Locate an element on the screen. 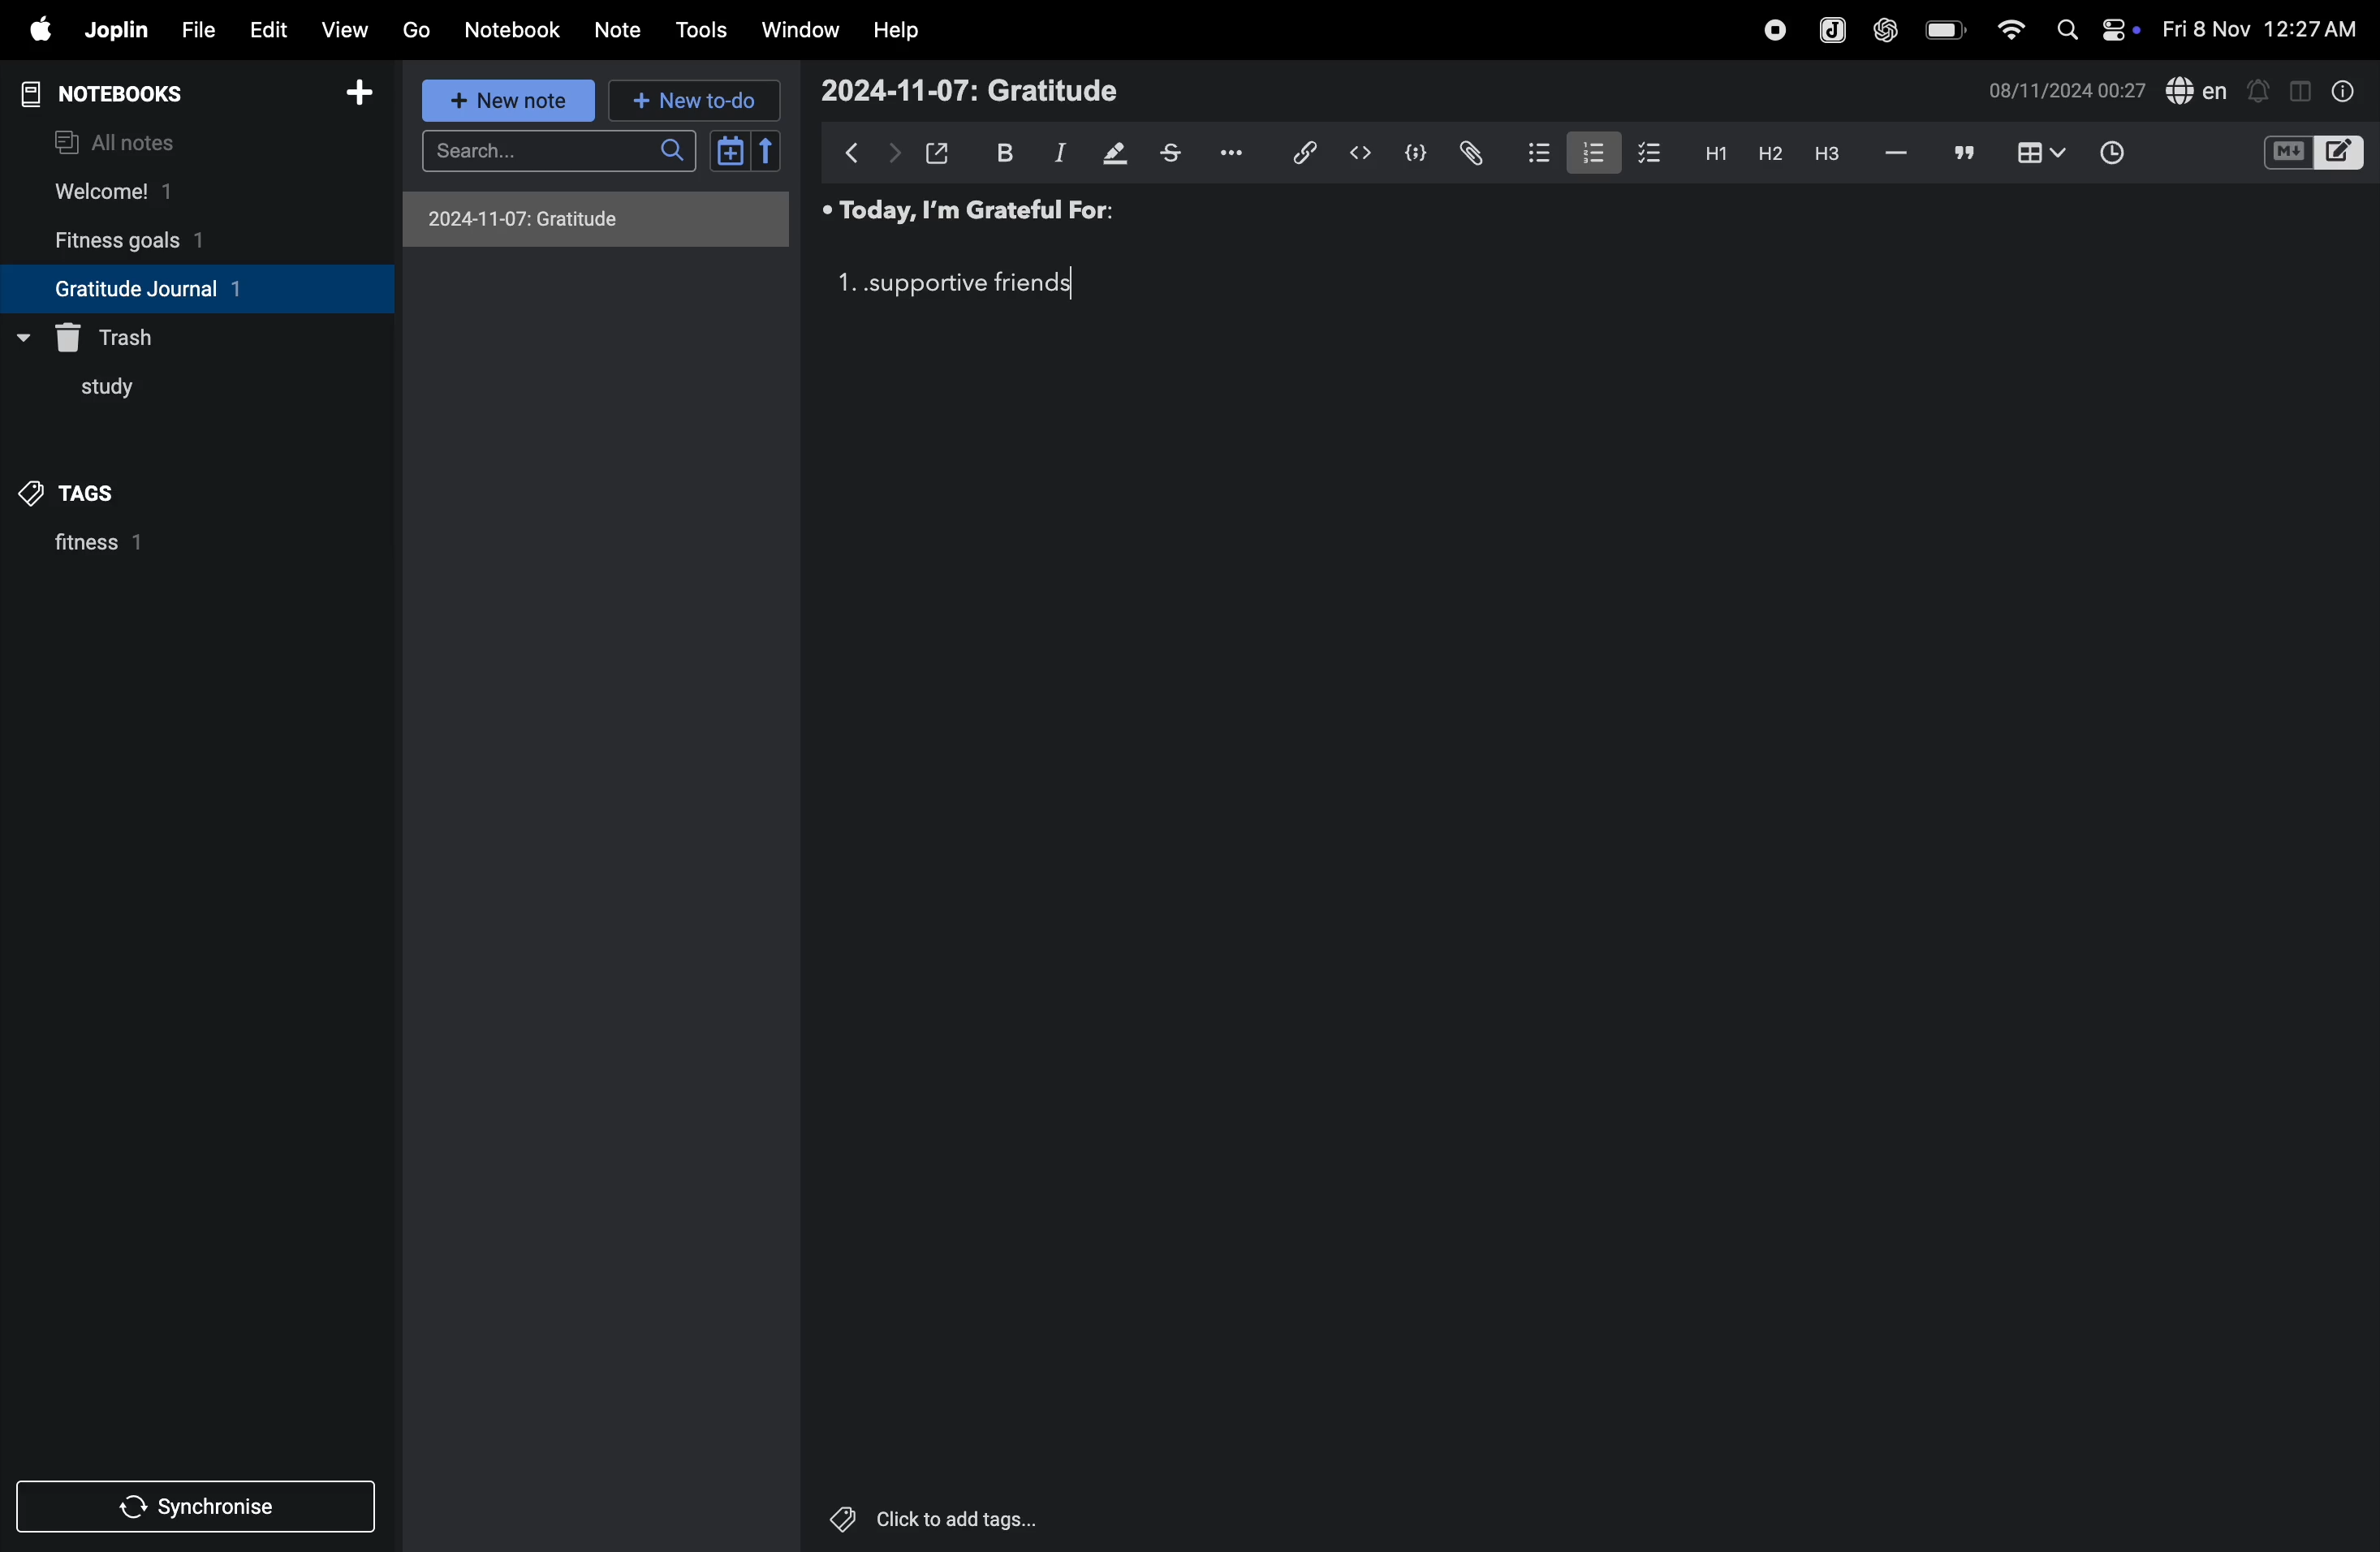  2024-11-07: Gratitude is located at coordinates (968, 91).